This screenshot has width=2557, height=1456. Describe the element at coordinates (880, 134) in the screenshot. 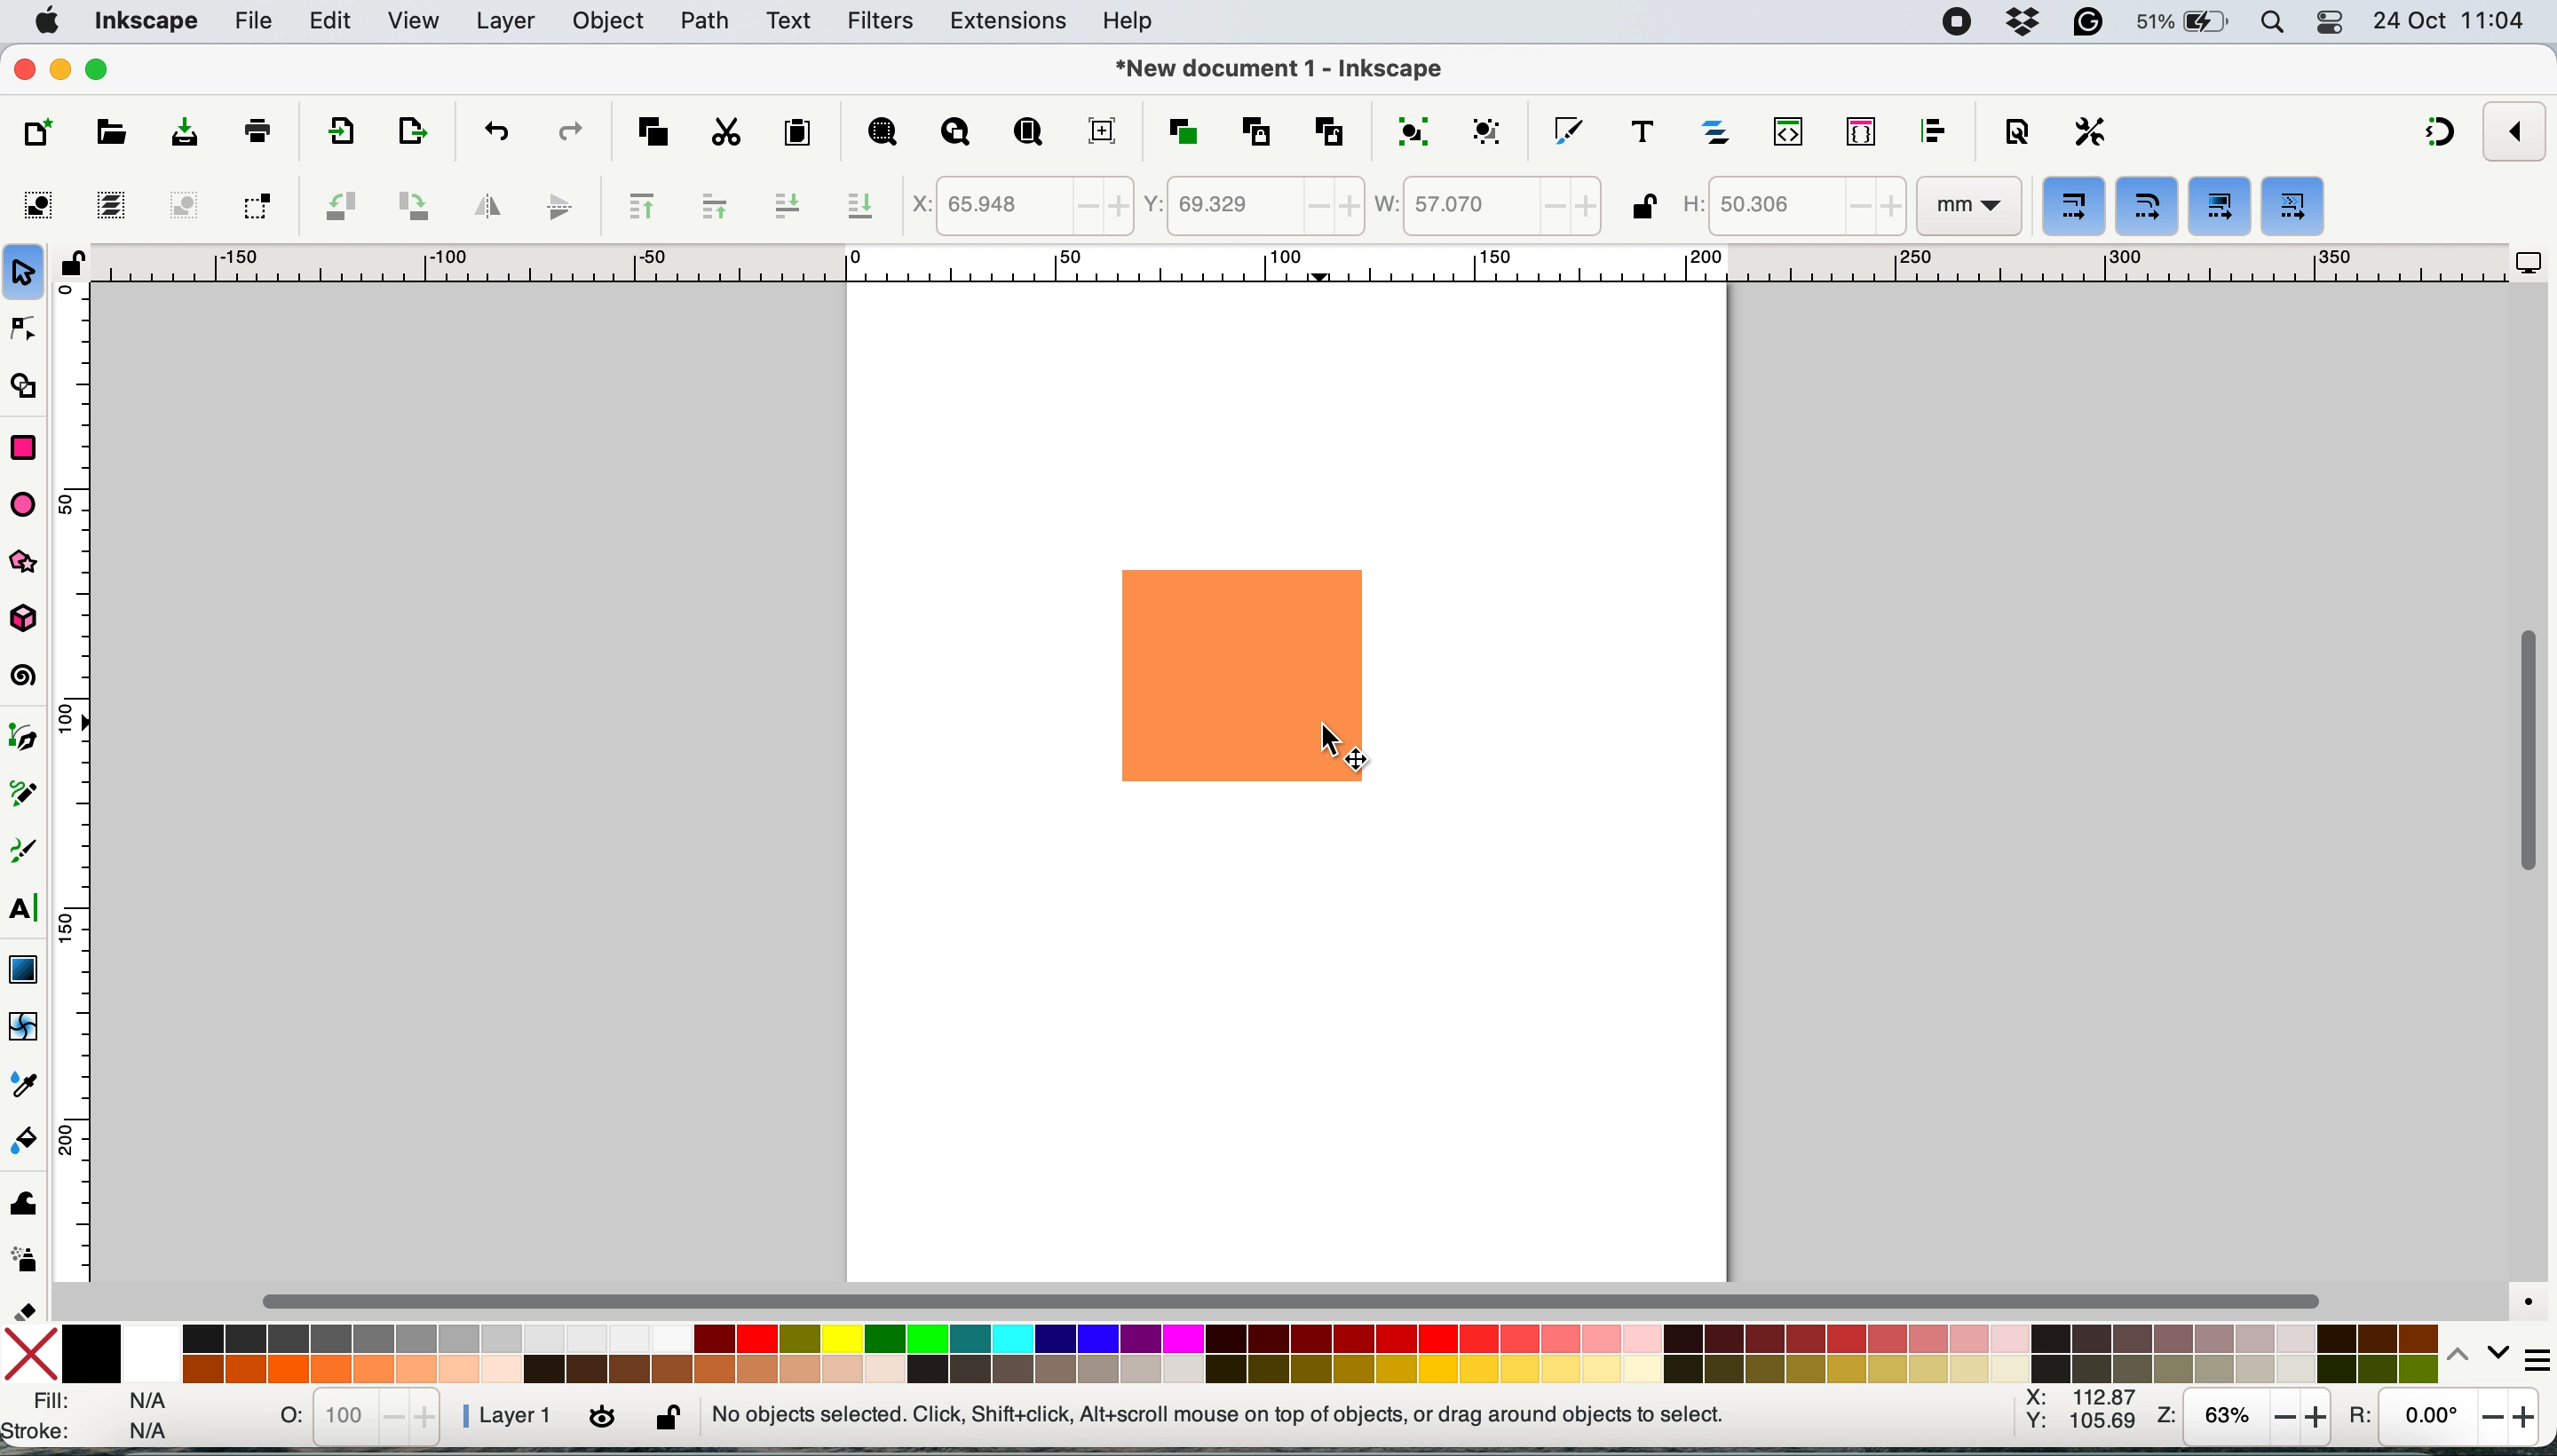

I see `zoom selection` at that location.